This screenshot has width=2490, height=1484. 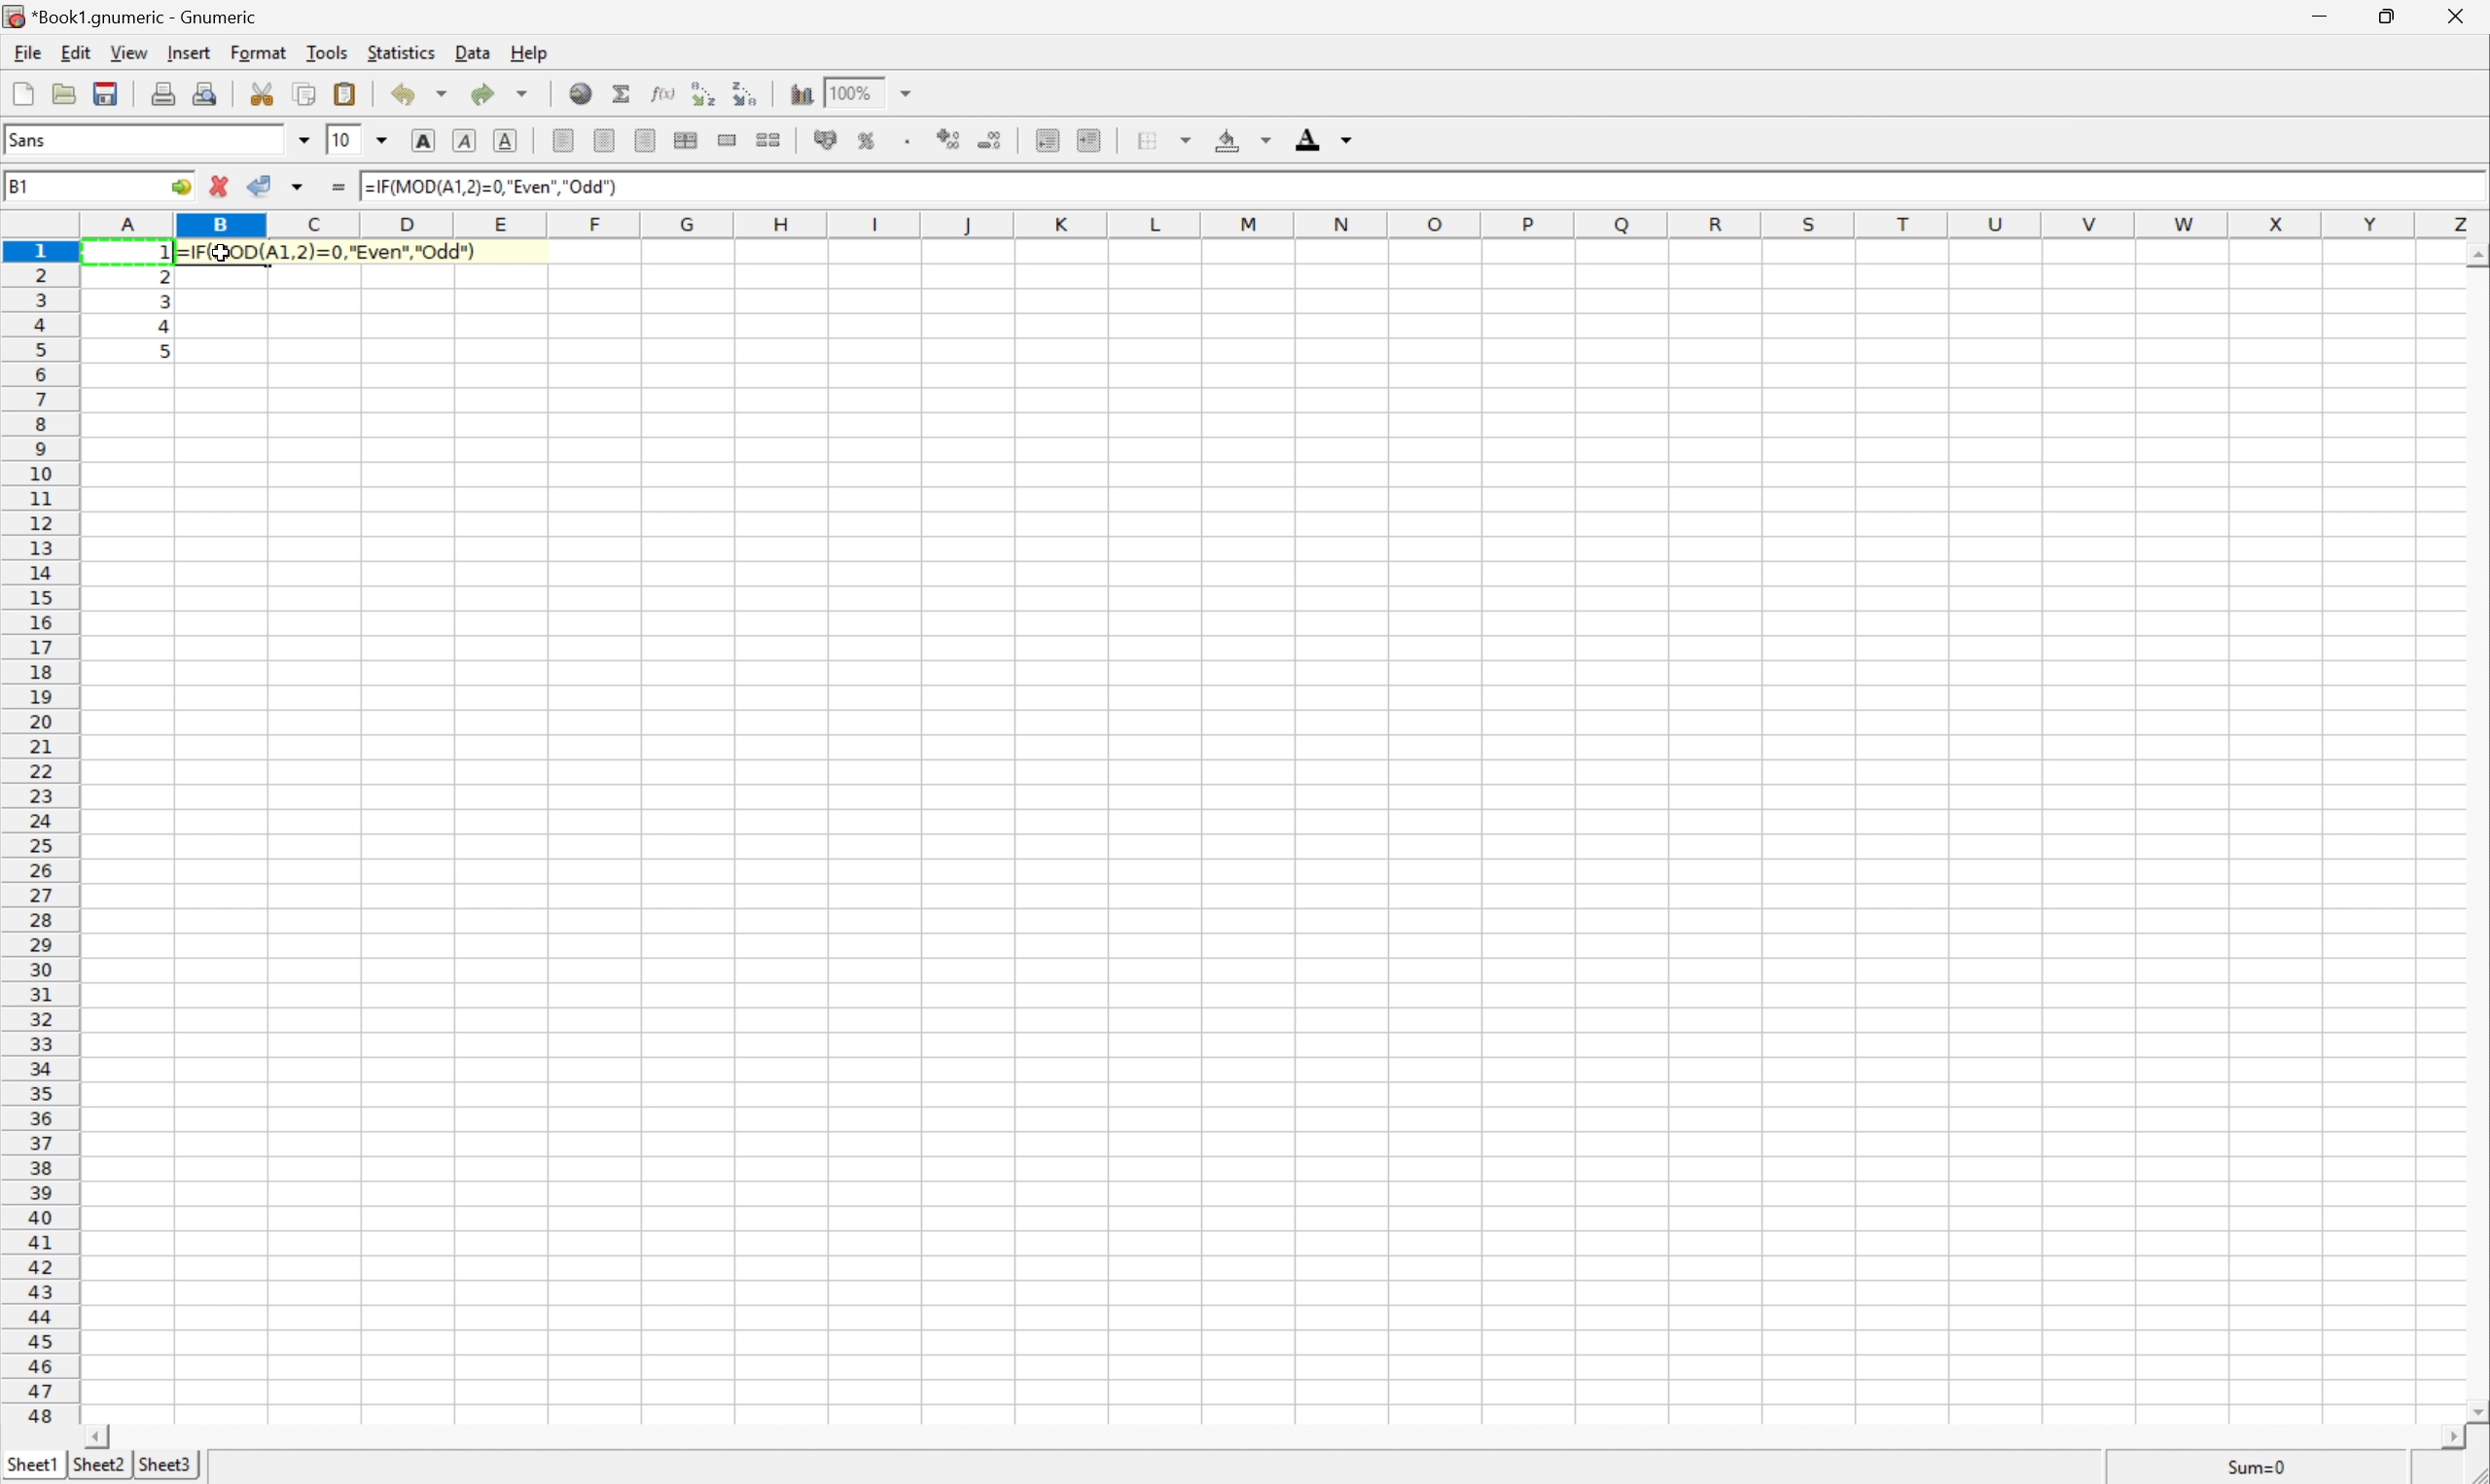 What do you see at coordinates (565, 141) in the screenshot?
I see `Align Left` at bounding box center [565, 141].